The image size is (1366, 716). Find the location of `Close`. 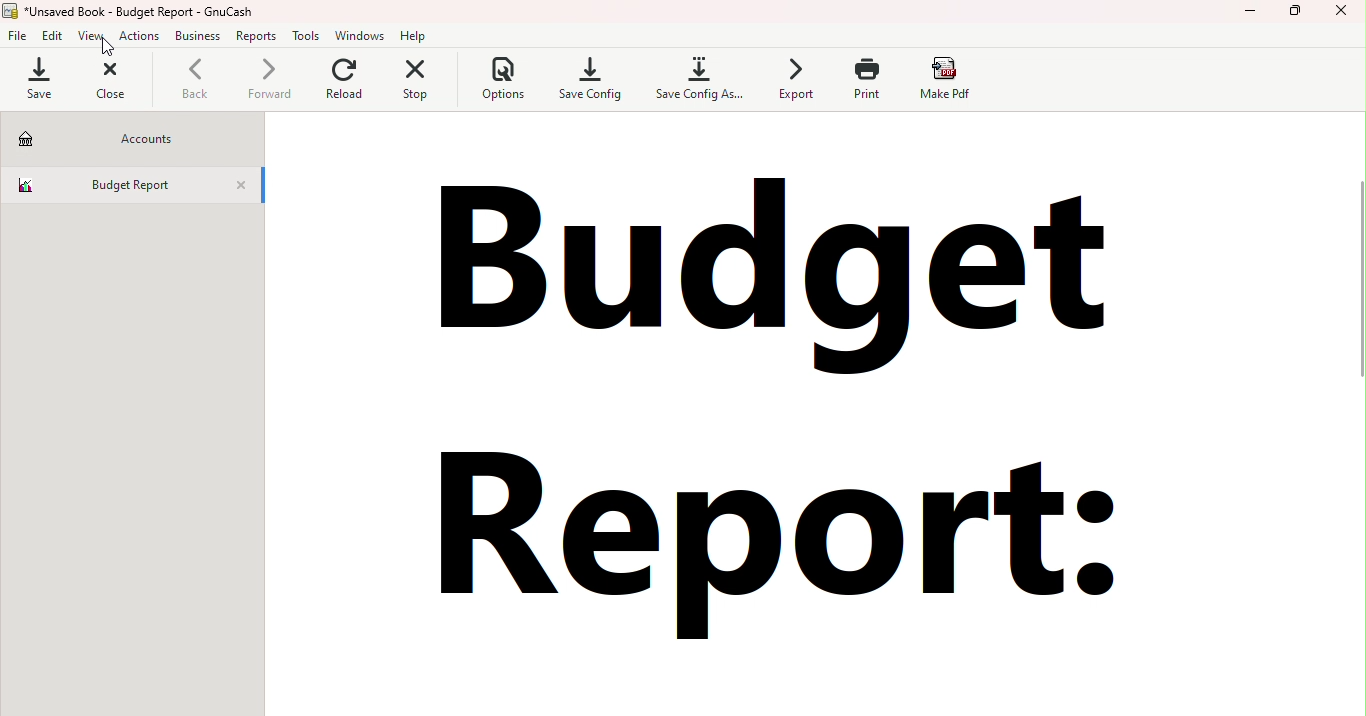

Close is located at coordinates (1343, 13).